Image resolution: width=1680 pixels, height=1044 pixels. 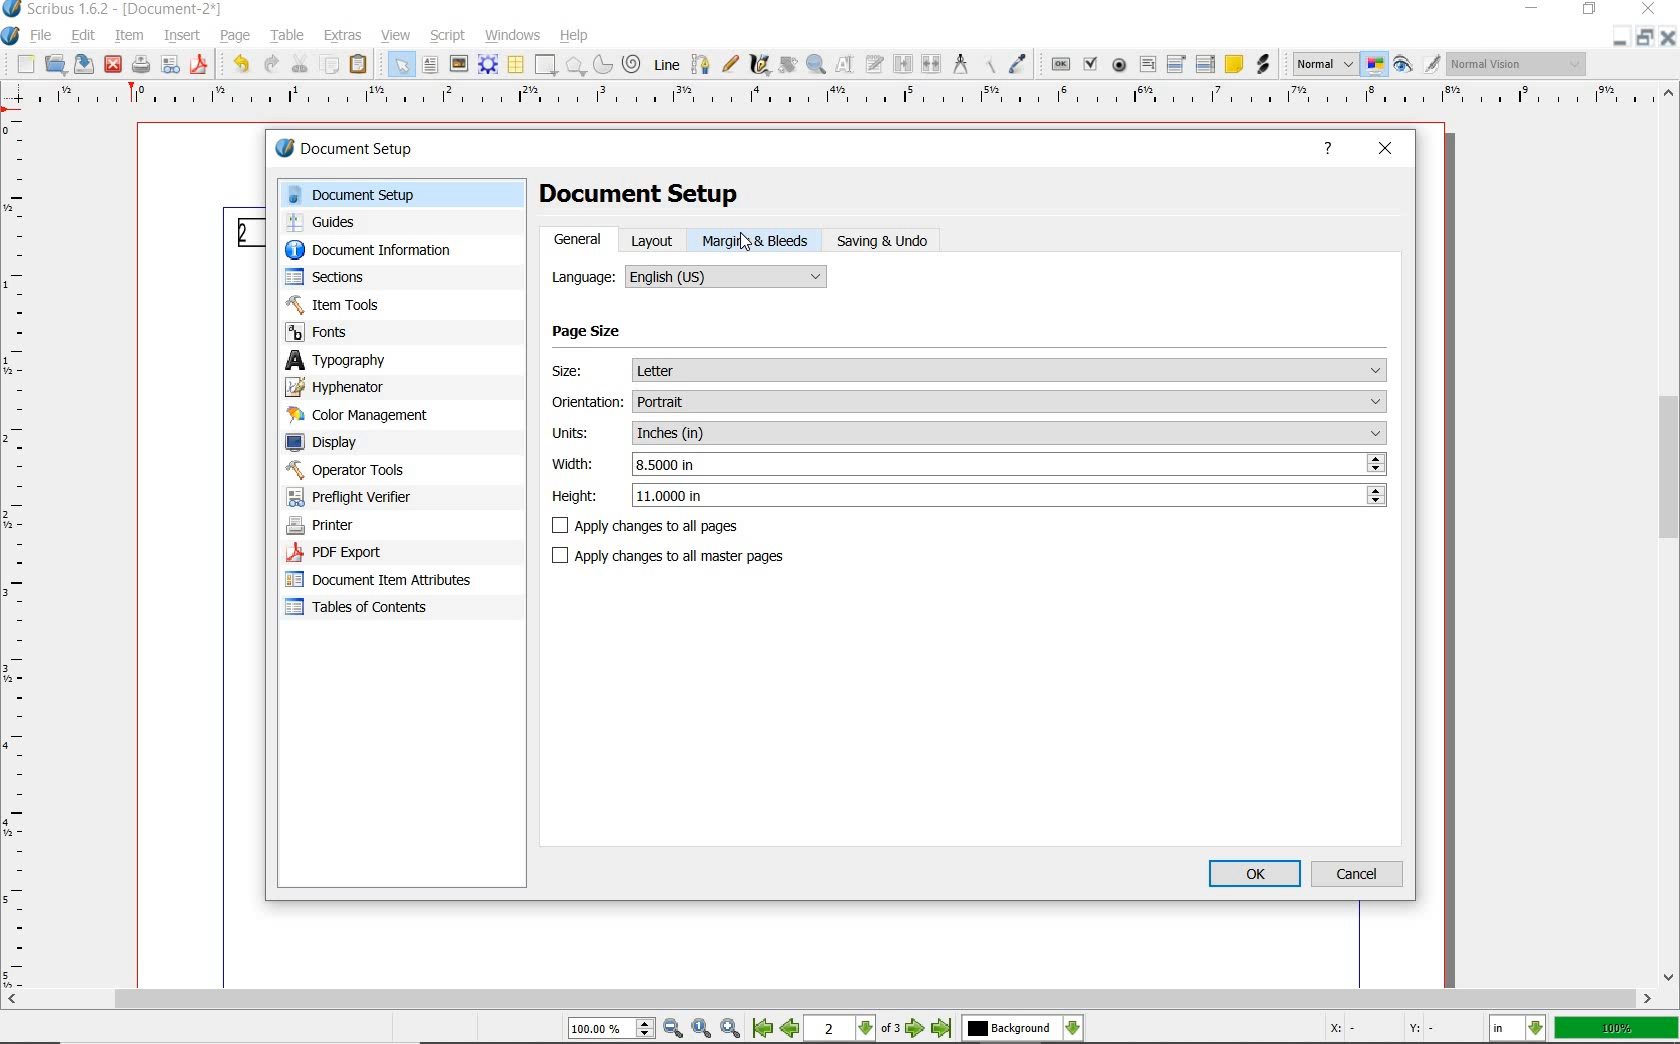 What do you see at coordinates (682, 558) in the screenshot?
I see `Apply changes to all master pages` at bounding box center [682, 558].